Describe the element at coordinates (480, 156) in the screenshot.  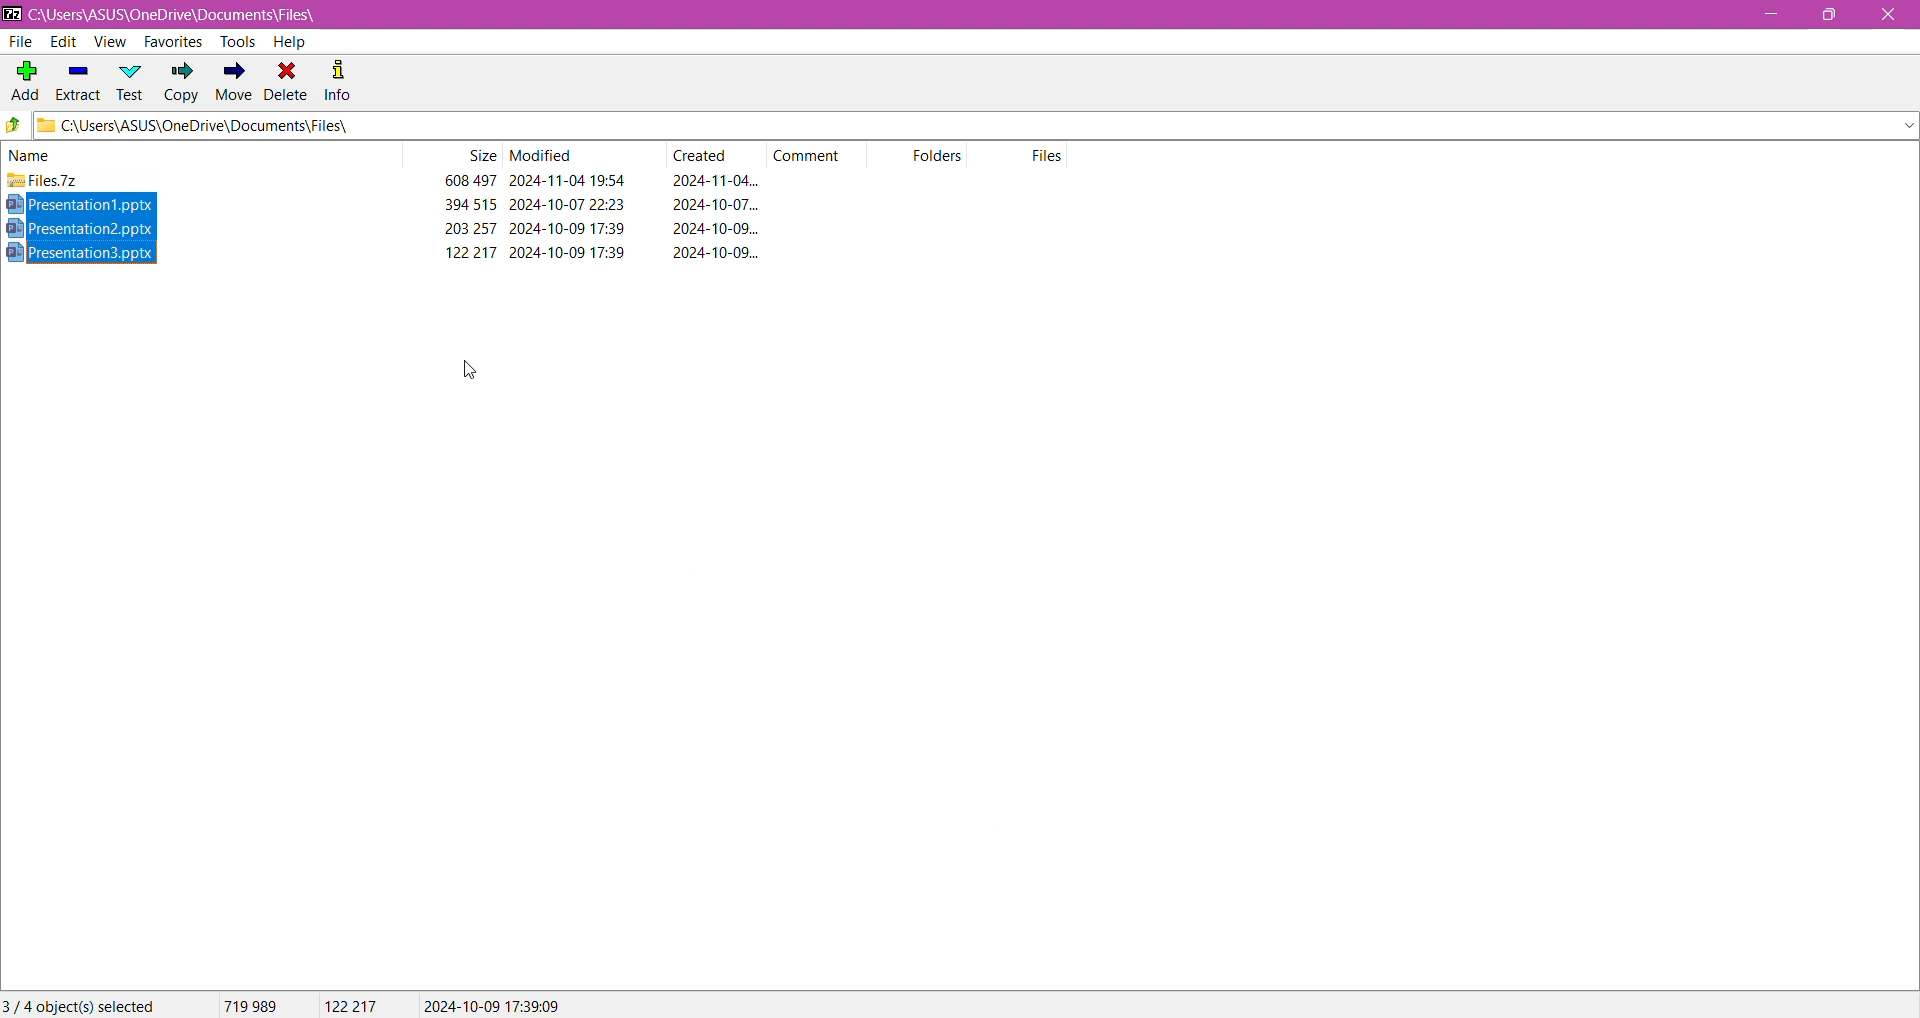
I see `Size` at that location.